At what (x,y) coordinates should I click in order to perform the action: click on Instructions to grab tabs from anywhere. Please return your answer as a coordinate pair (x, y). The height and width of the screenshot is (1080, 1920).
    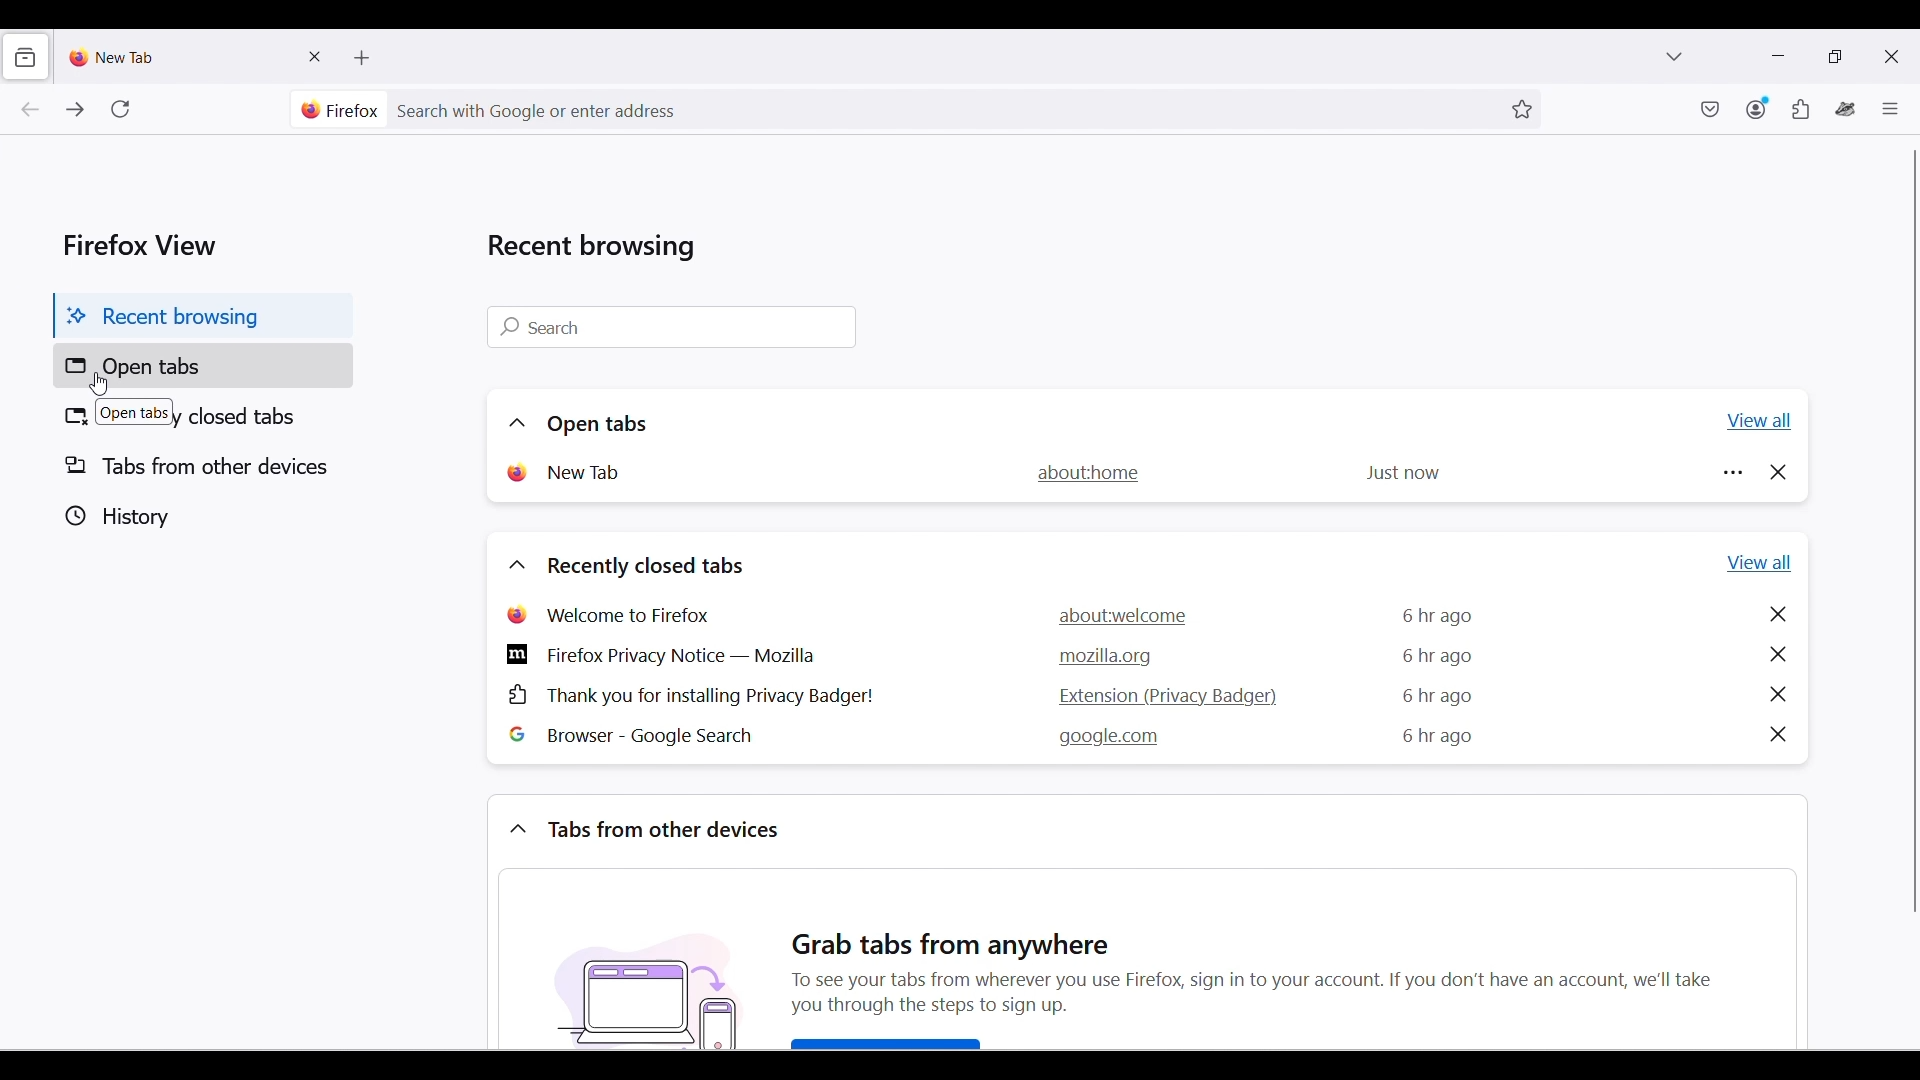
    Looking at the image, I should click on (1281, 1010).